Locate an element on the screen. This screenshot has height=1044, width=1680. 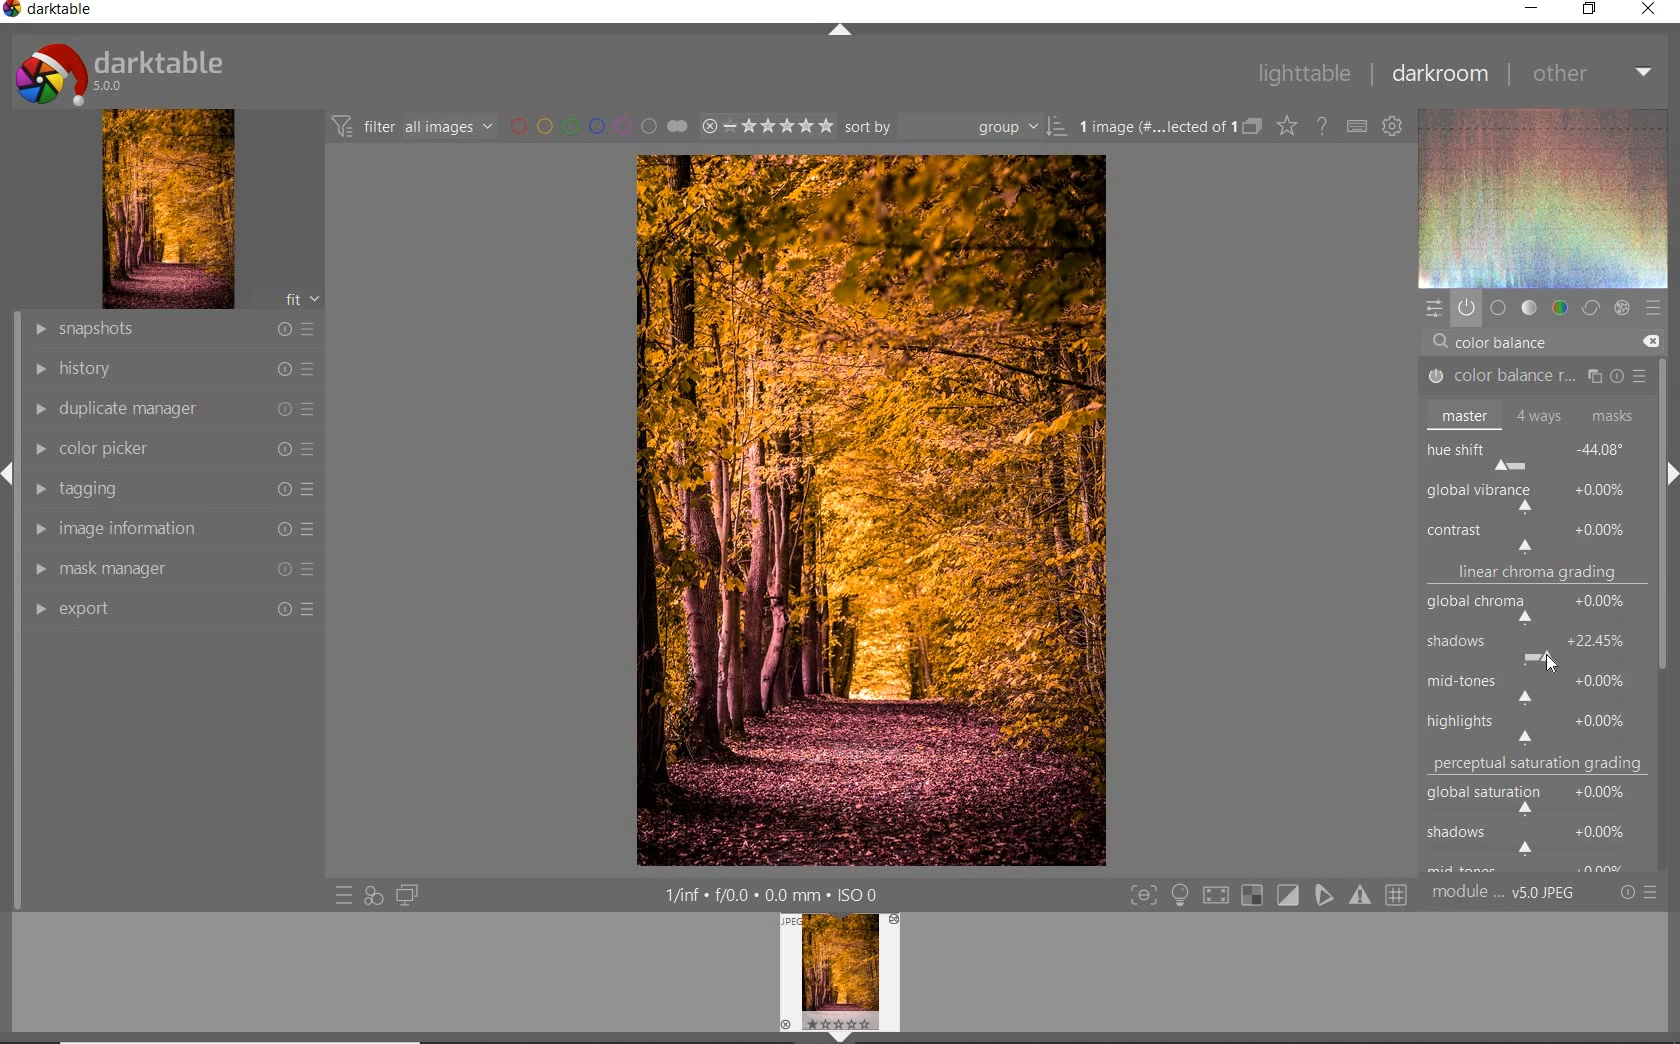
master is located at coordinates (1532, 415).